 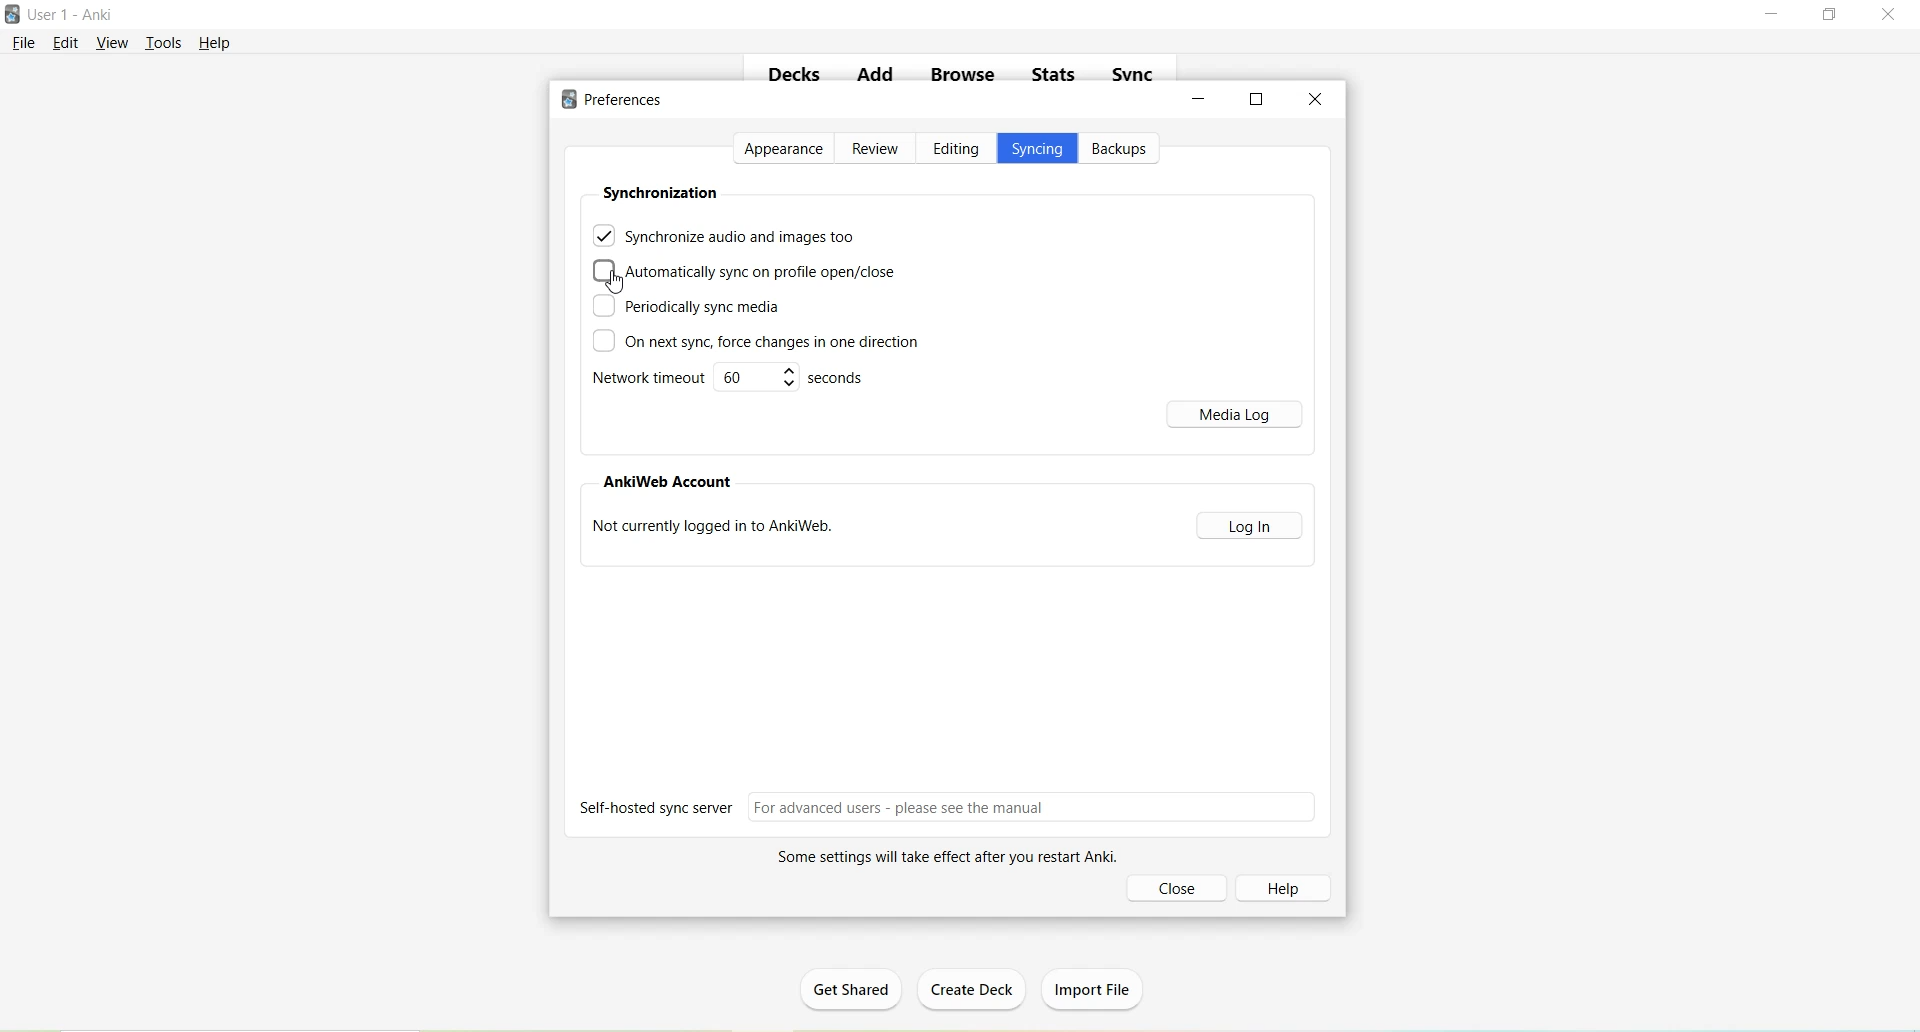 What do you see at coordinates (1290, 887) in the screenshot?
I see `Help` at bounding box center [1290, 887].